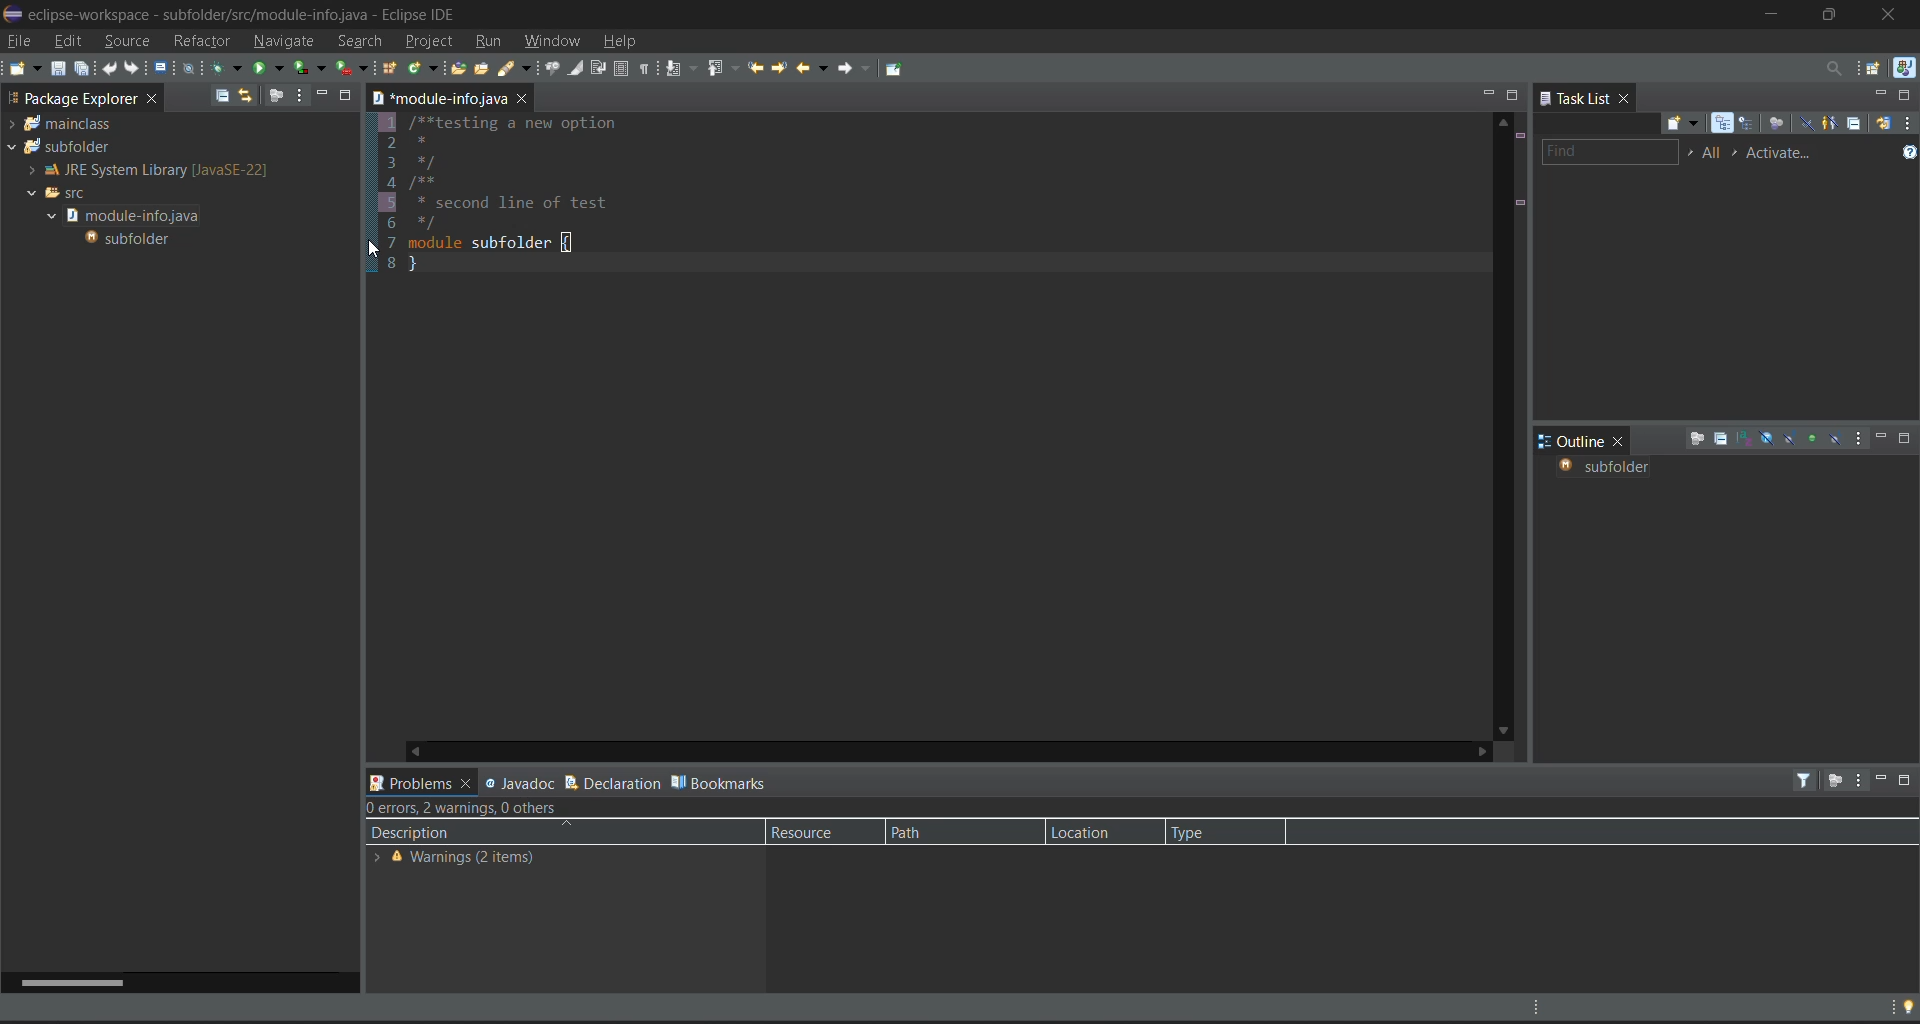 This screenshot has width=1920, height=1024. Describe the element at coordinates (422, 67) in the screenshot. I see `new java class` at that location.